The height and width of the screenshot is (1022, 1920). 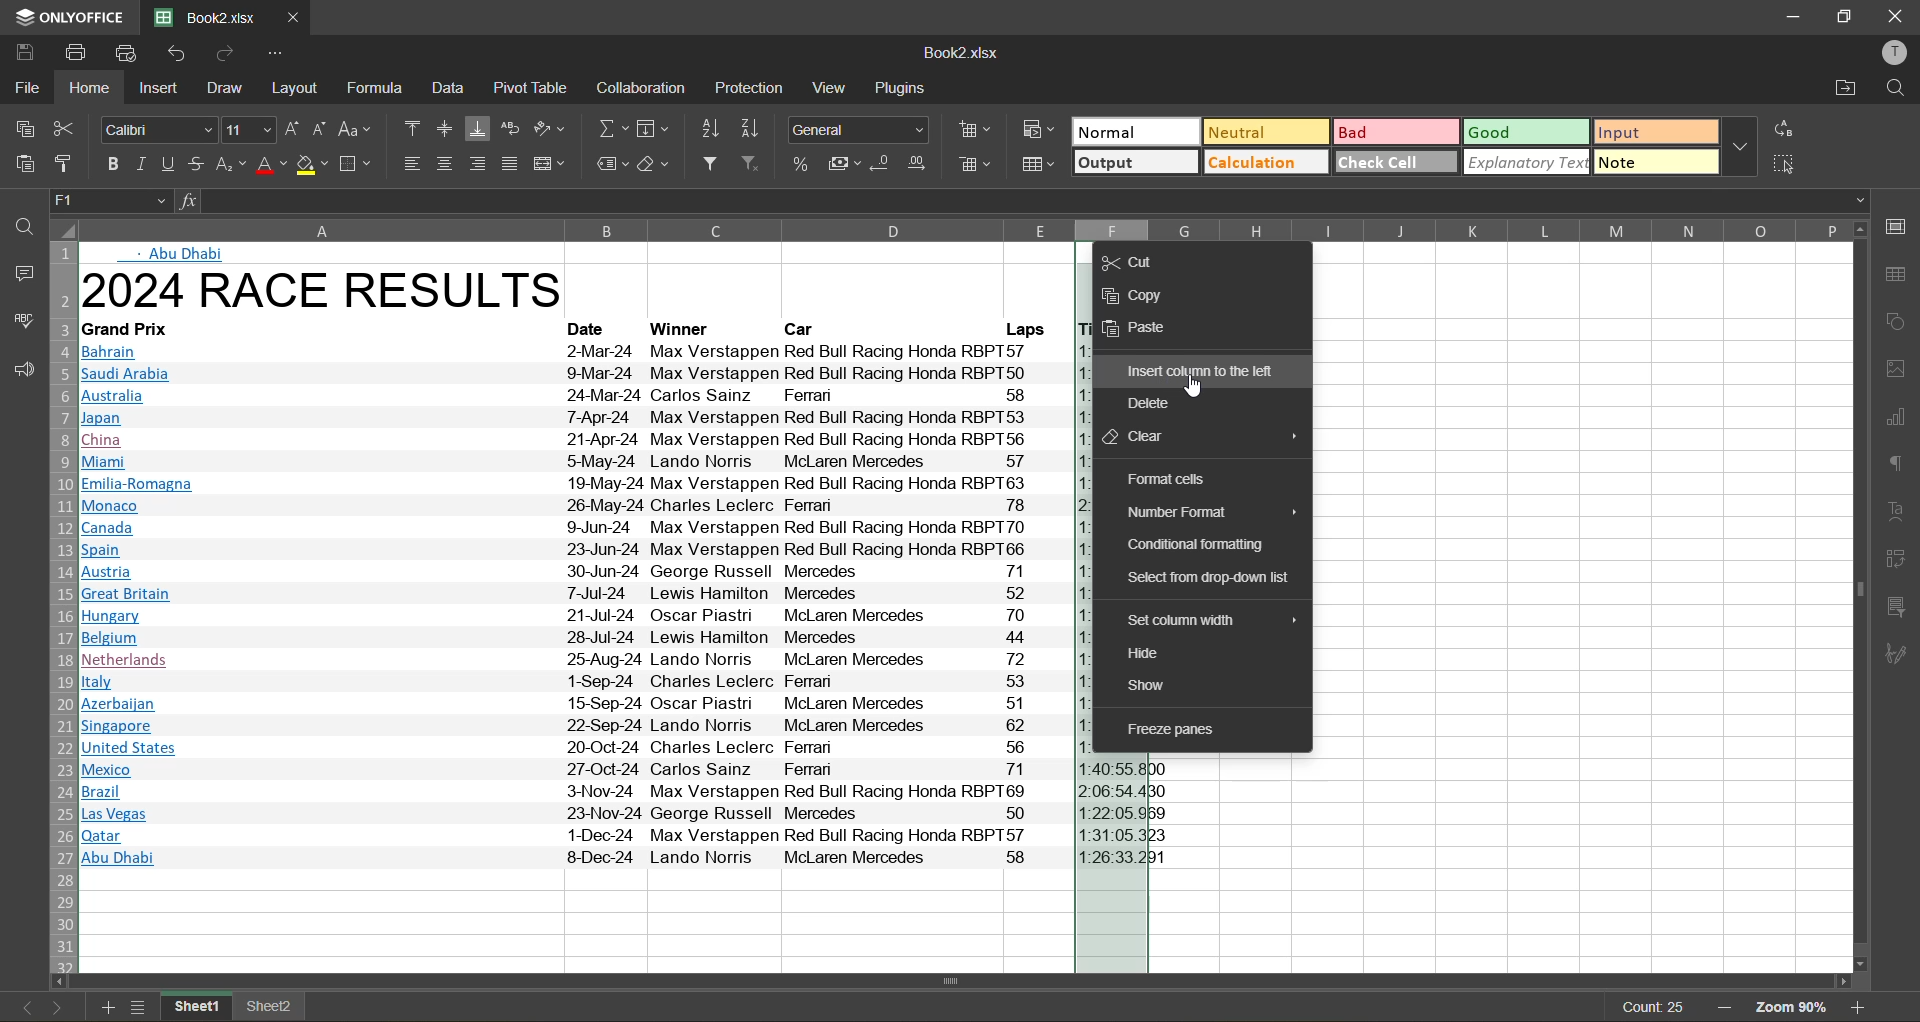 I want to click on move right, so click(x=1846, y=983).